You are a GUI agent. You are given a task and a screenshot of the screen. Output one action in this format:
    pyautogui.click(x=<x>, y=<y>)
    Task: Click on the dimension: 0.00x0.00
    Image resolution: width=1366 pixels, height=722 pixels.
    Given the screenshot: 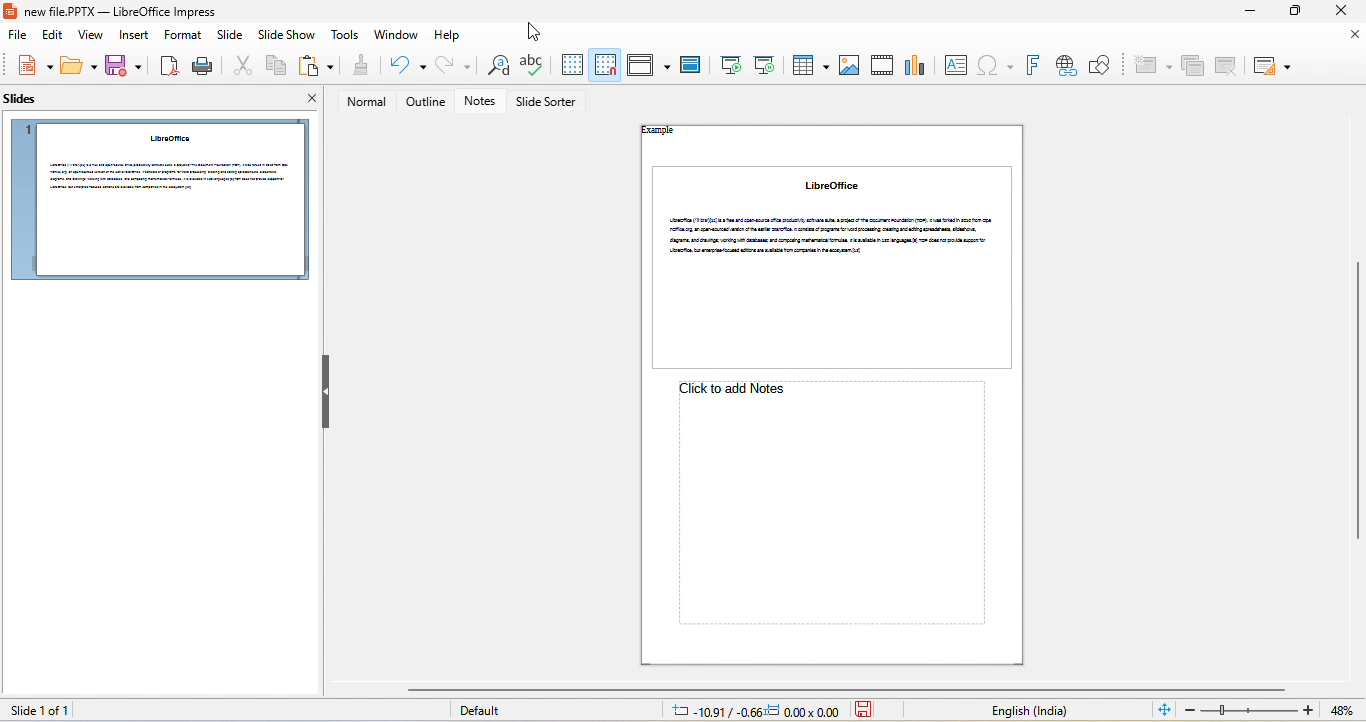 What is the action you would take?
    pyautogui.click(x=803, y=711)
    